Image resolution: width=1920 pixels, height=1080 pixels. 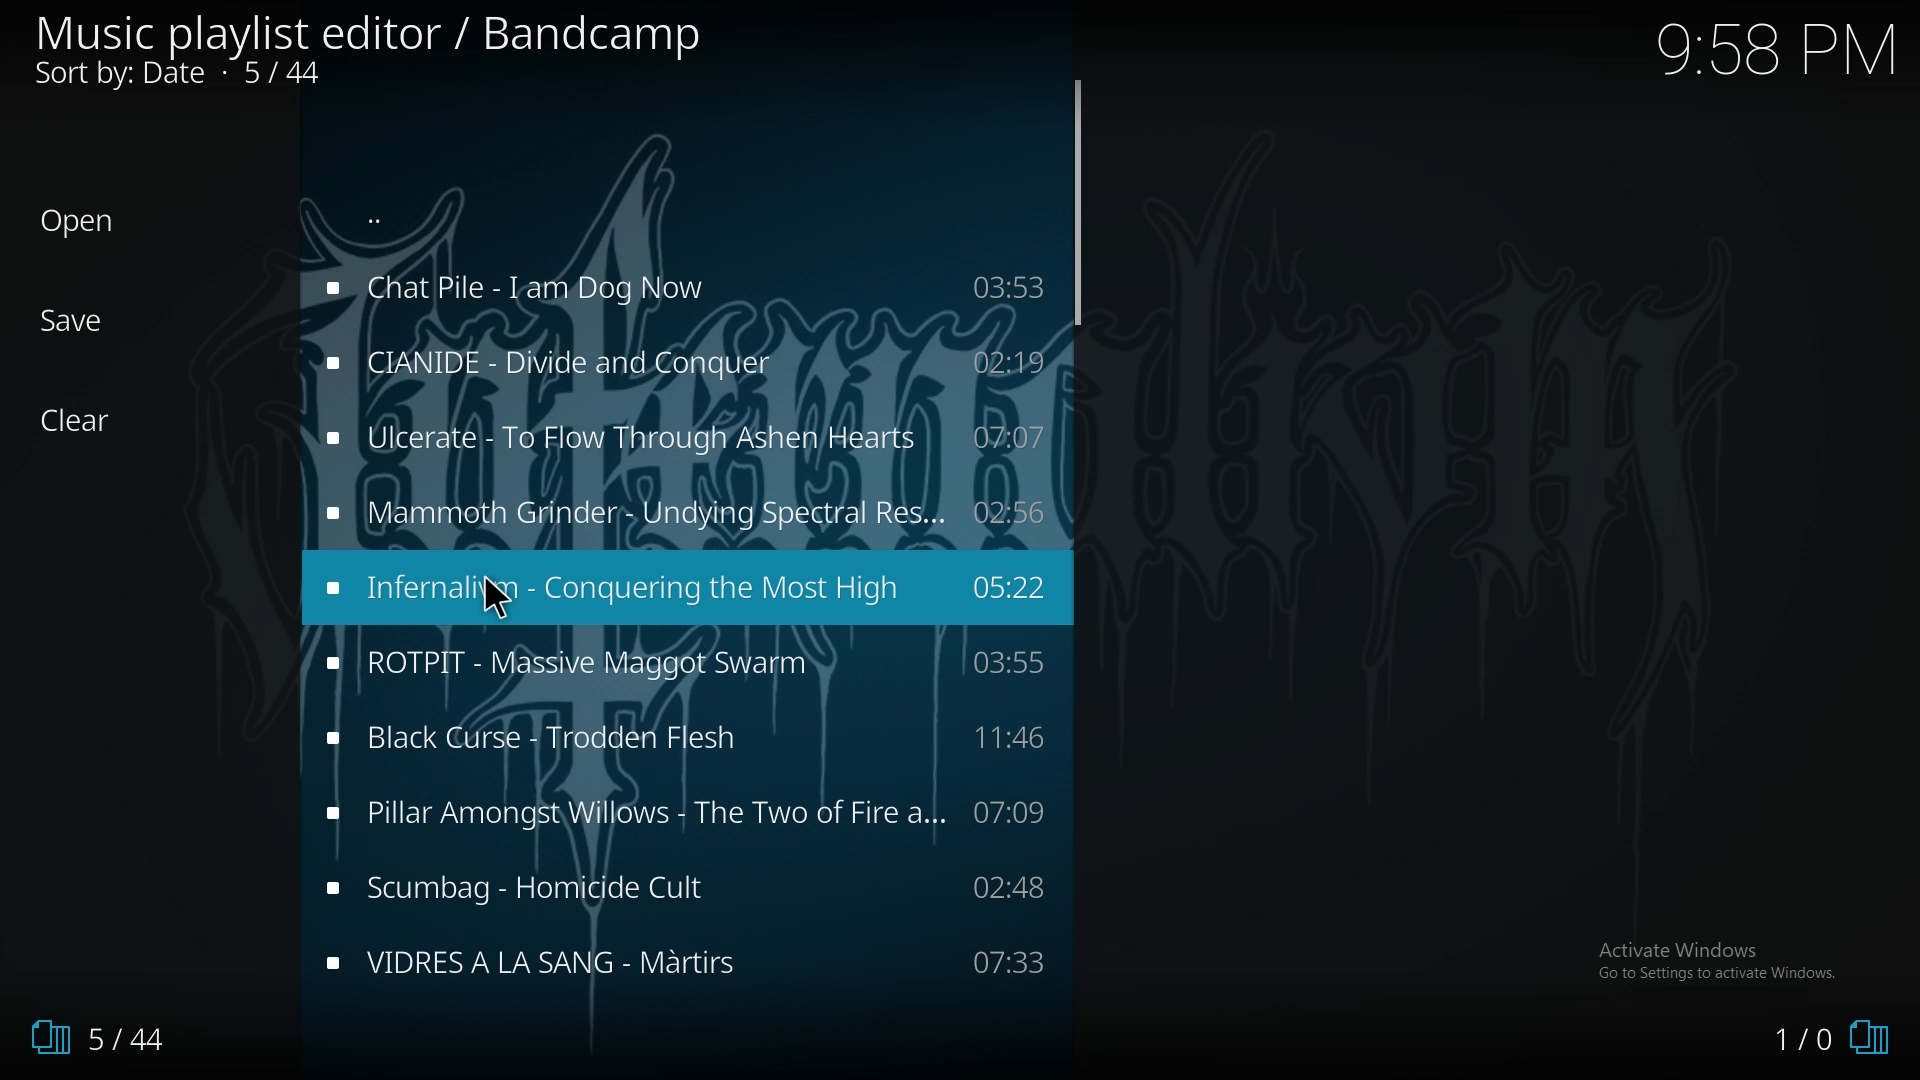 I want to click on scroll bar, so click(x=1076, y=202).